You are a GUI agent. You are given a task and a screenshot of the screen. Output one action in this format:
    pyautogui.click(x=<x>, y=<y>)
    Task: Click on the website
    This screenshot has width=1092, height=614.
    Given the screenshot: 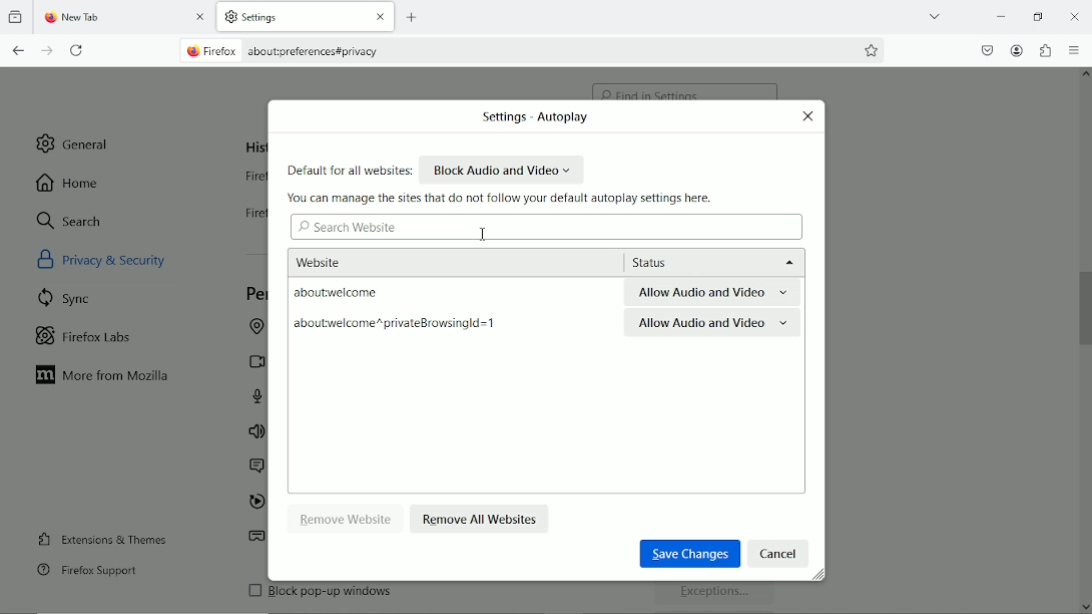 What is the action you would take?
    pyautogui.click(x=346, y=260)
    